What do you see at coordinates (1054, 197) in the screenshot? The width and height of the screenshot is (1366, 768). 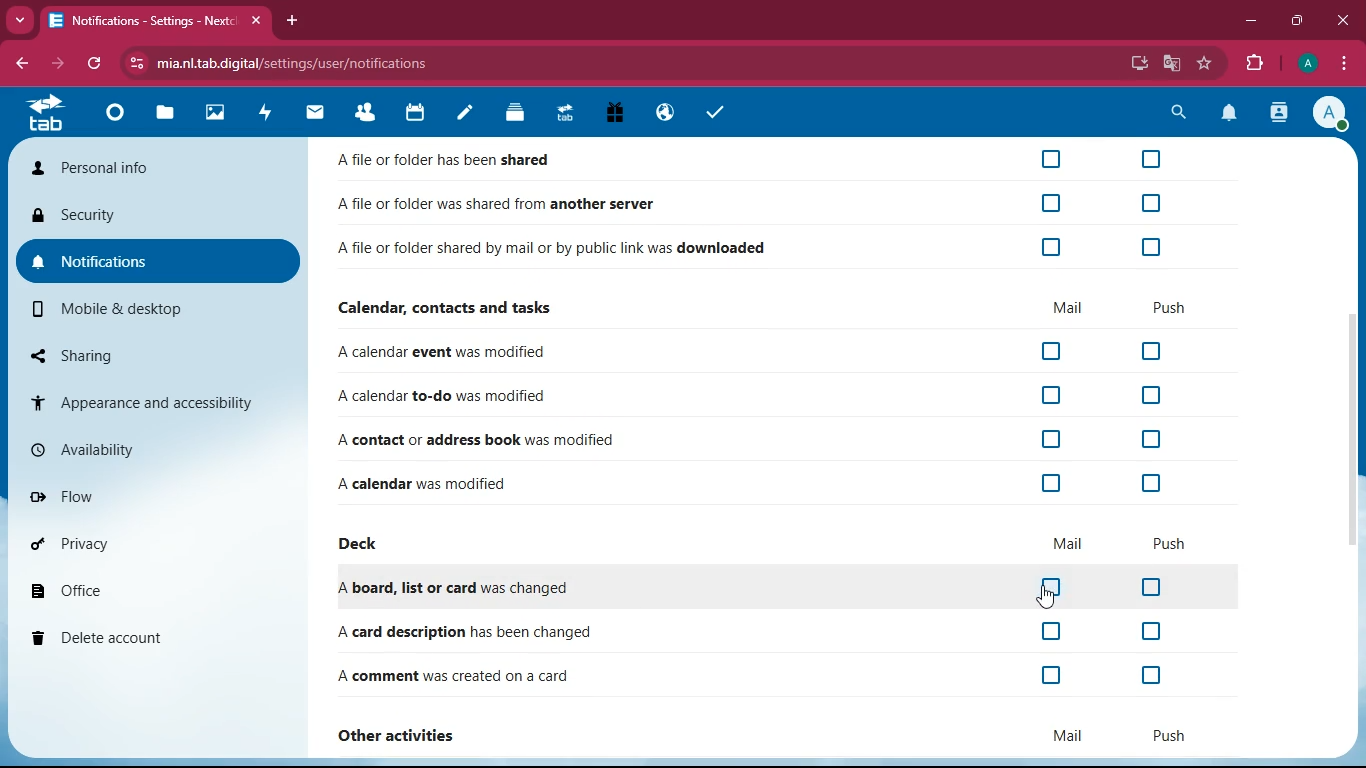 I see `off` at bounding box center [1054, 197].